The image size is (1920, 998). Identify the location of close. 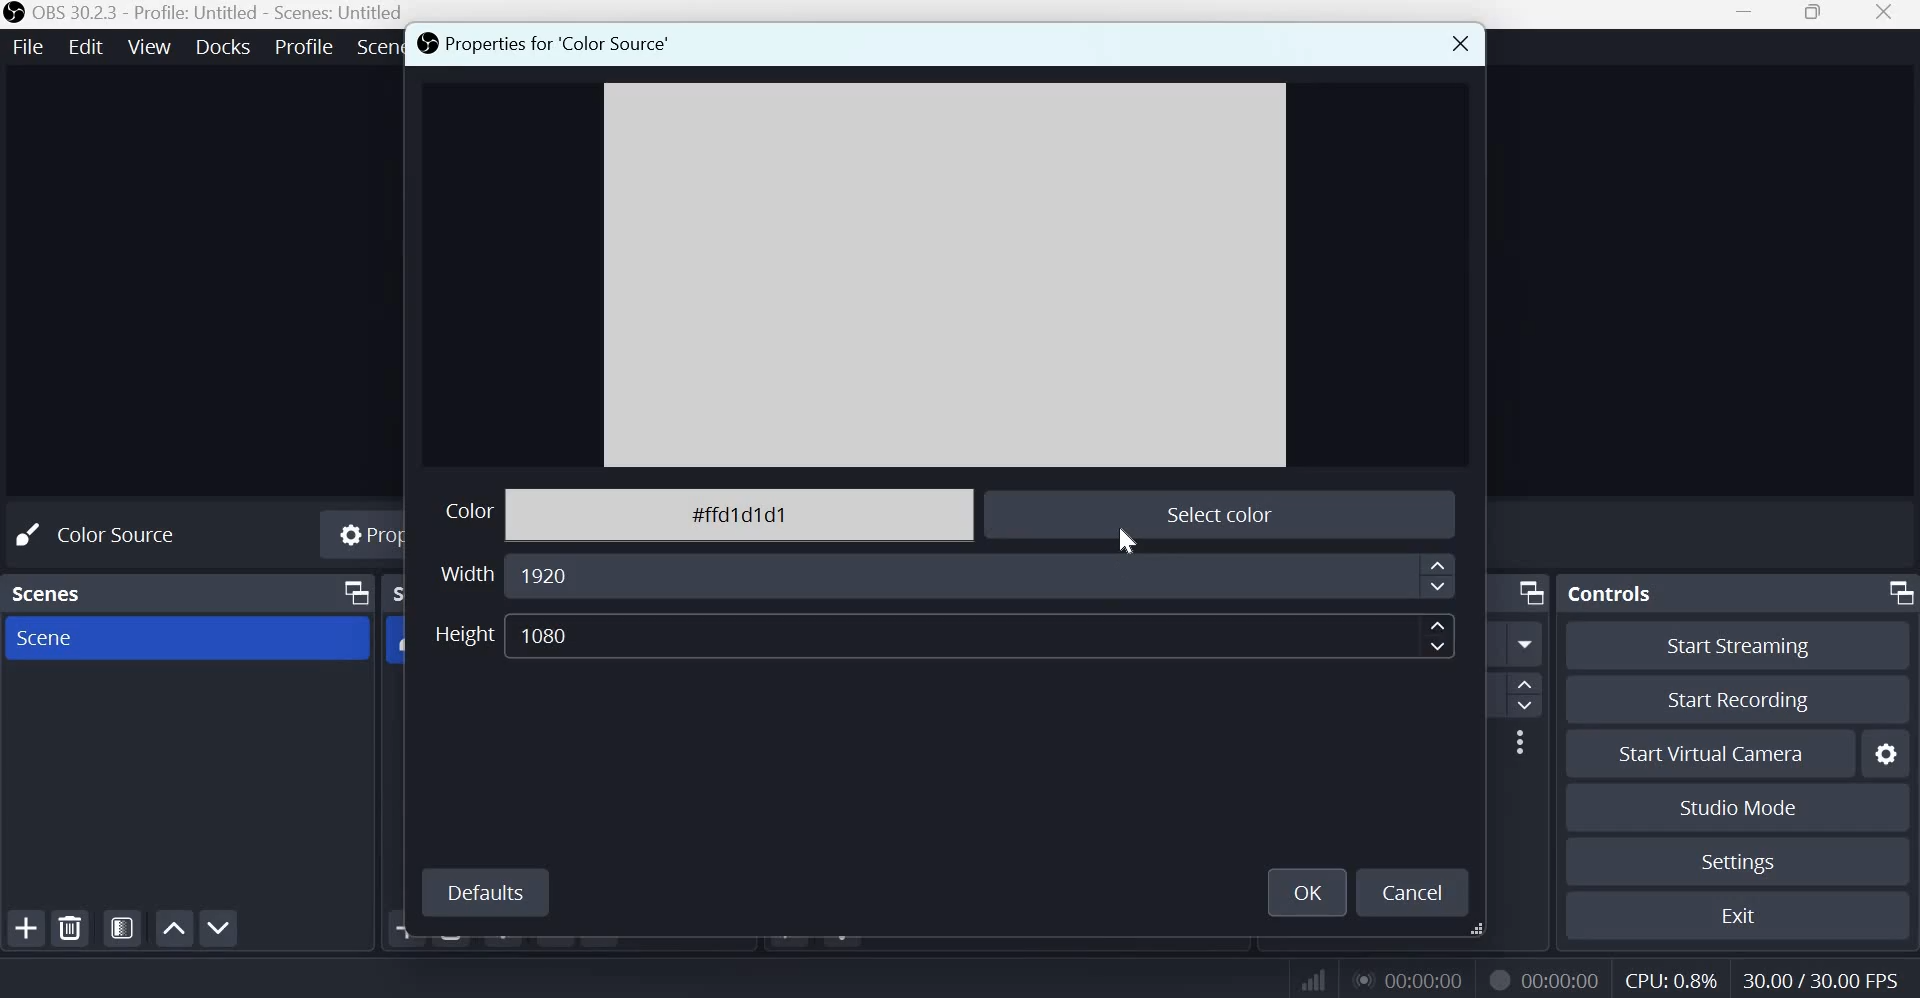
(1456, 42).